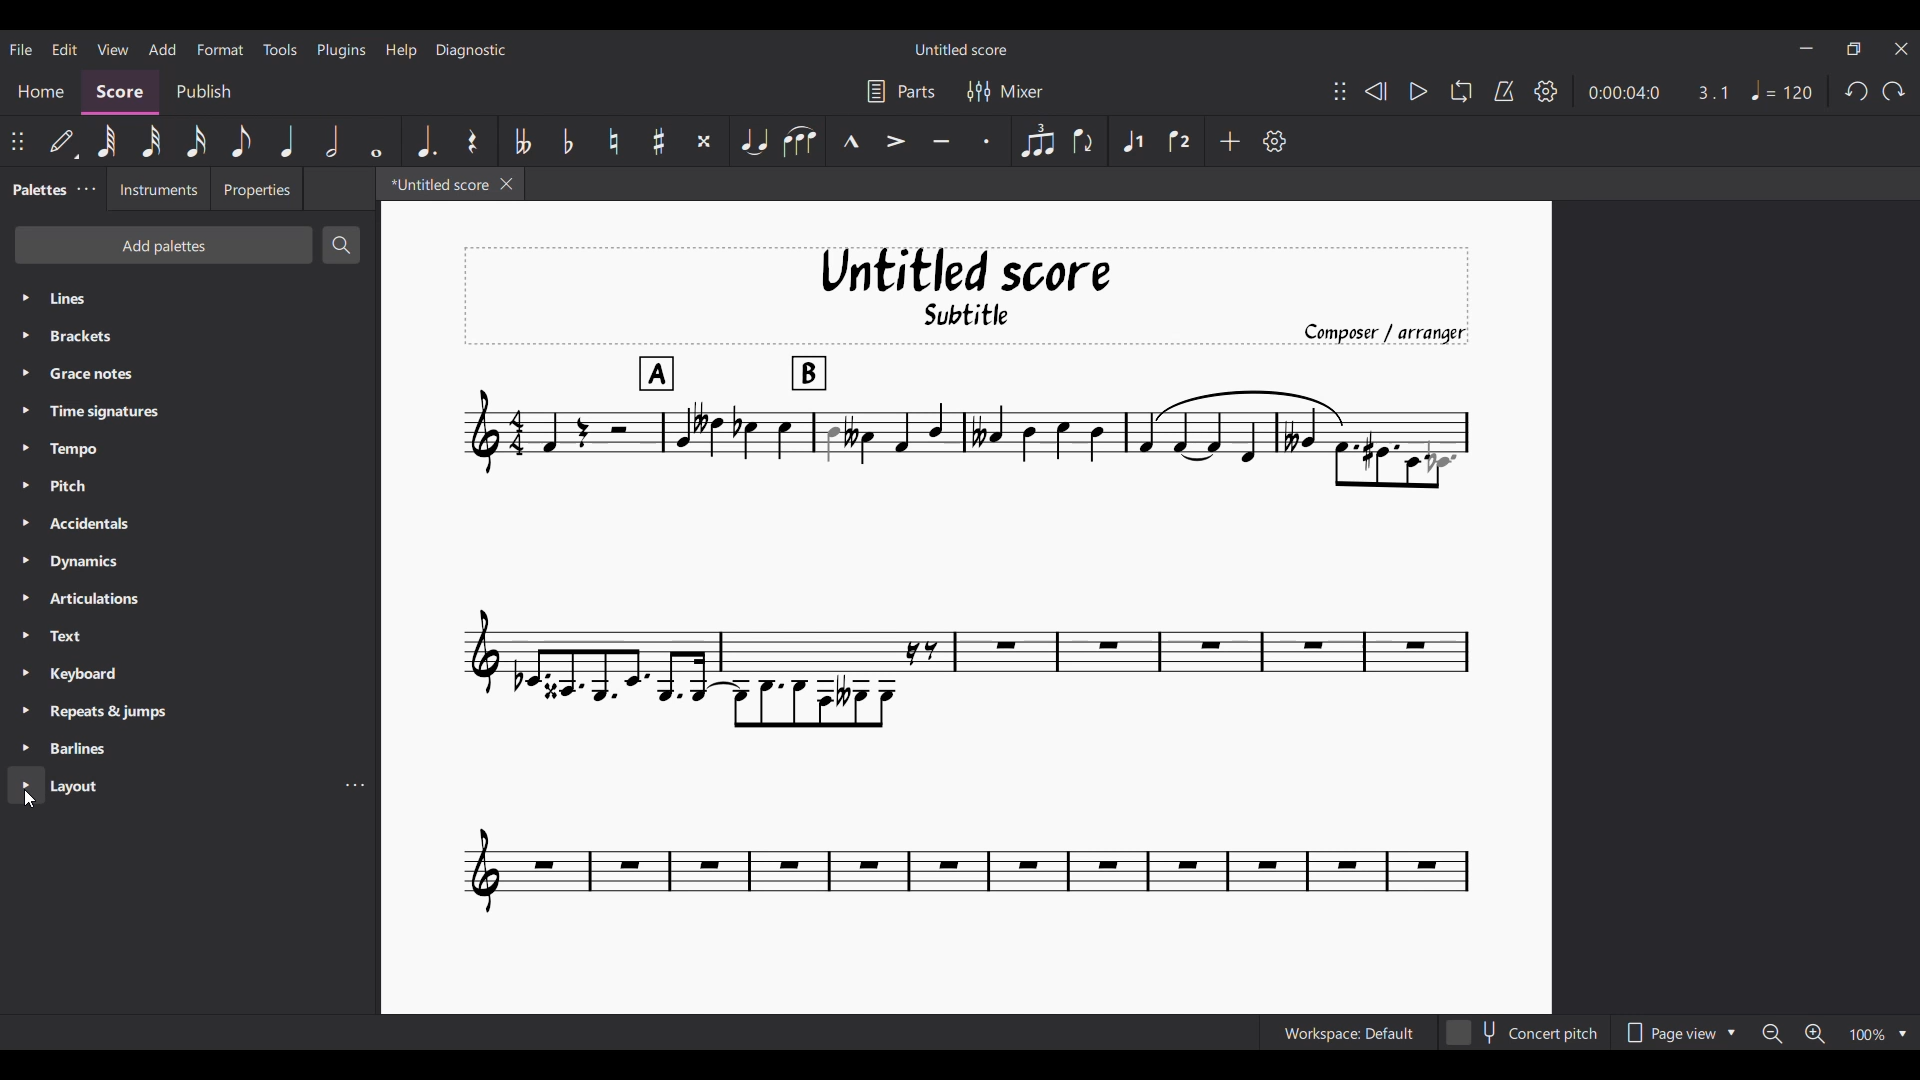  I want to click on Layout, so click(170, 785).